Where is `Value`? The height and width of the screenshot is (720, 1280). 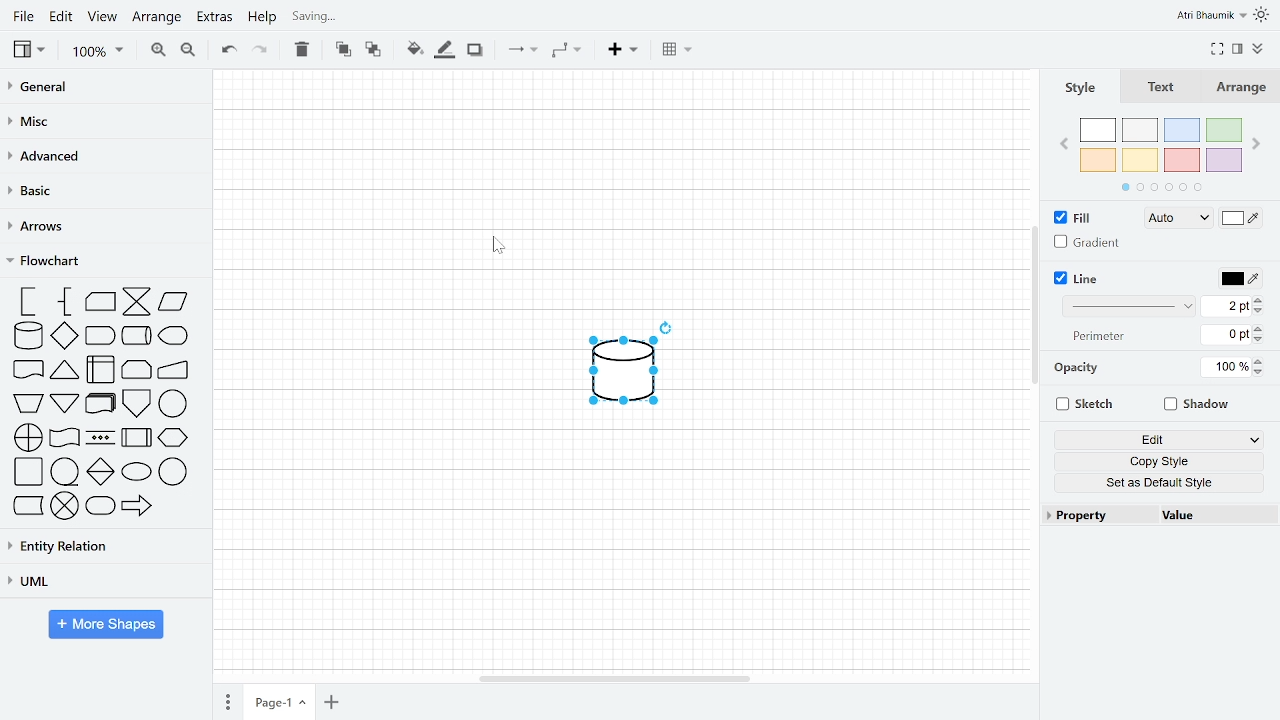 Value is located at coordinates (1219, 514).